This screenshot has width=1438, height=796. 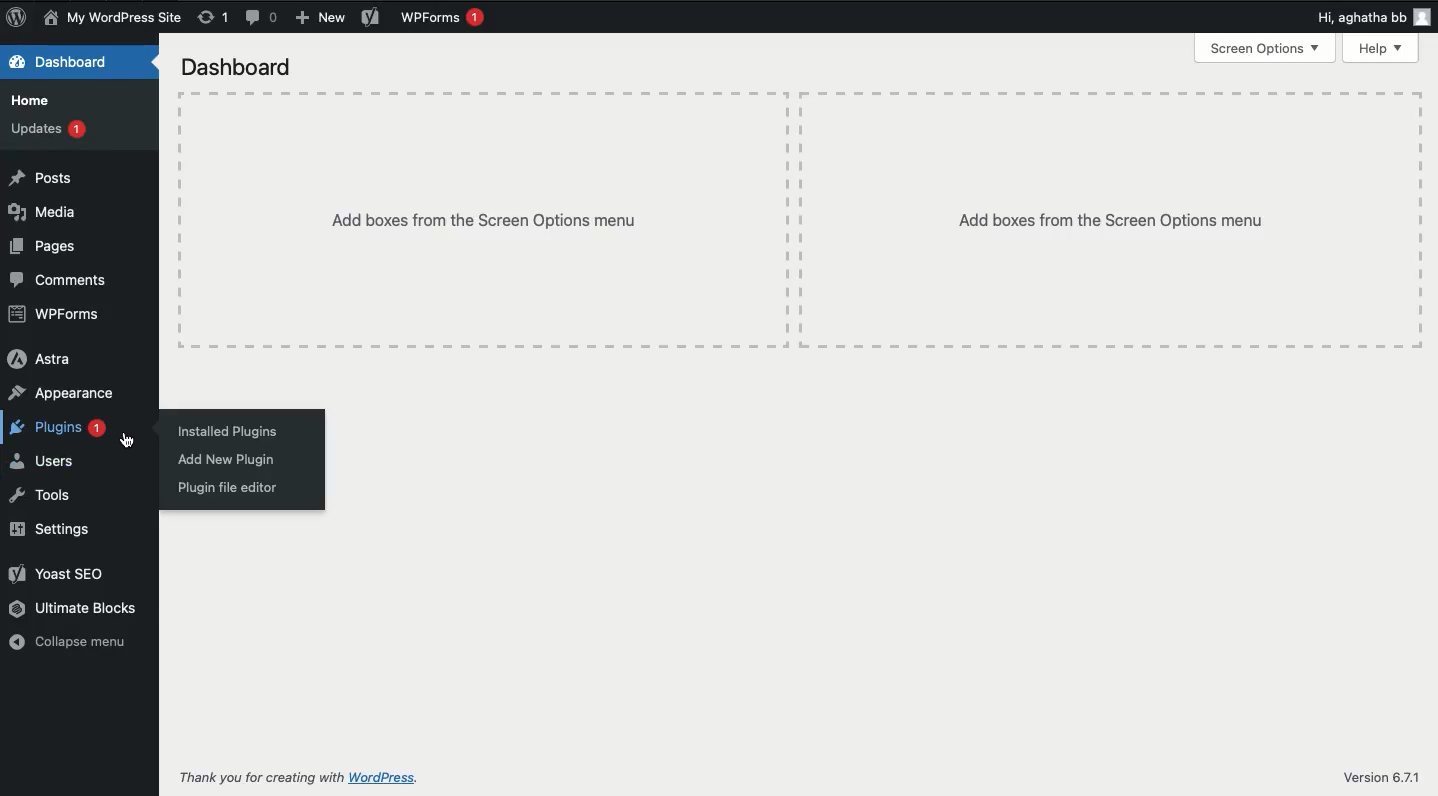 I want to click on Comments, so click(x=261, y=17).